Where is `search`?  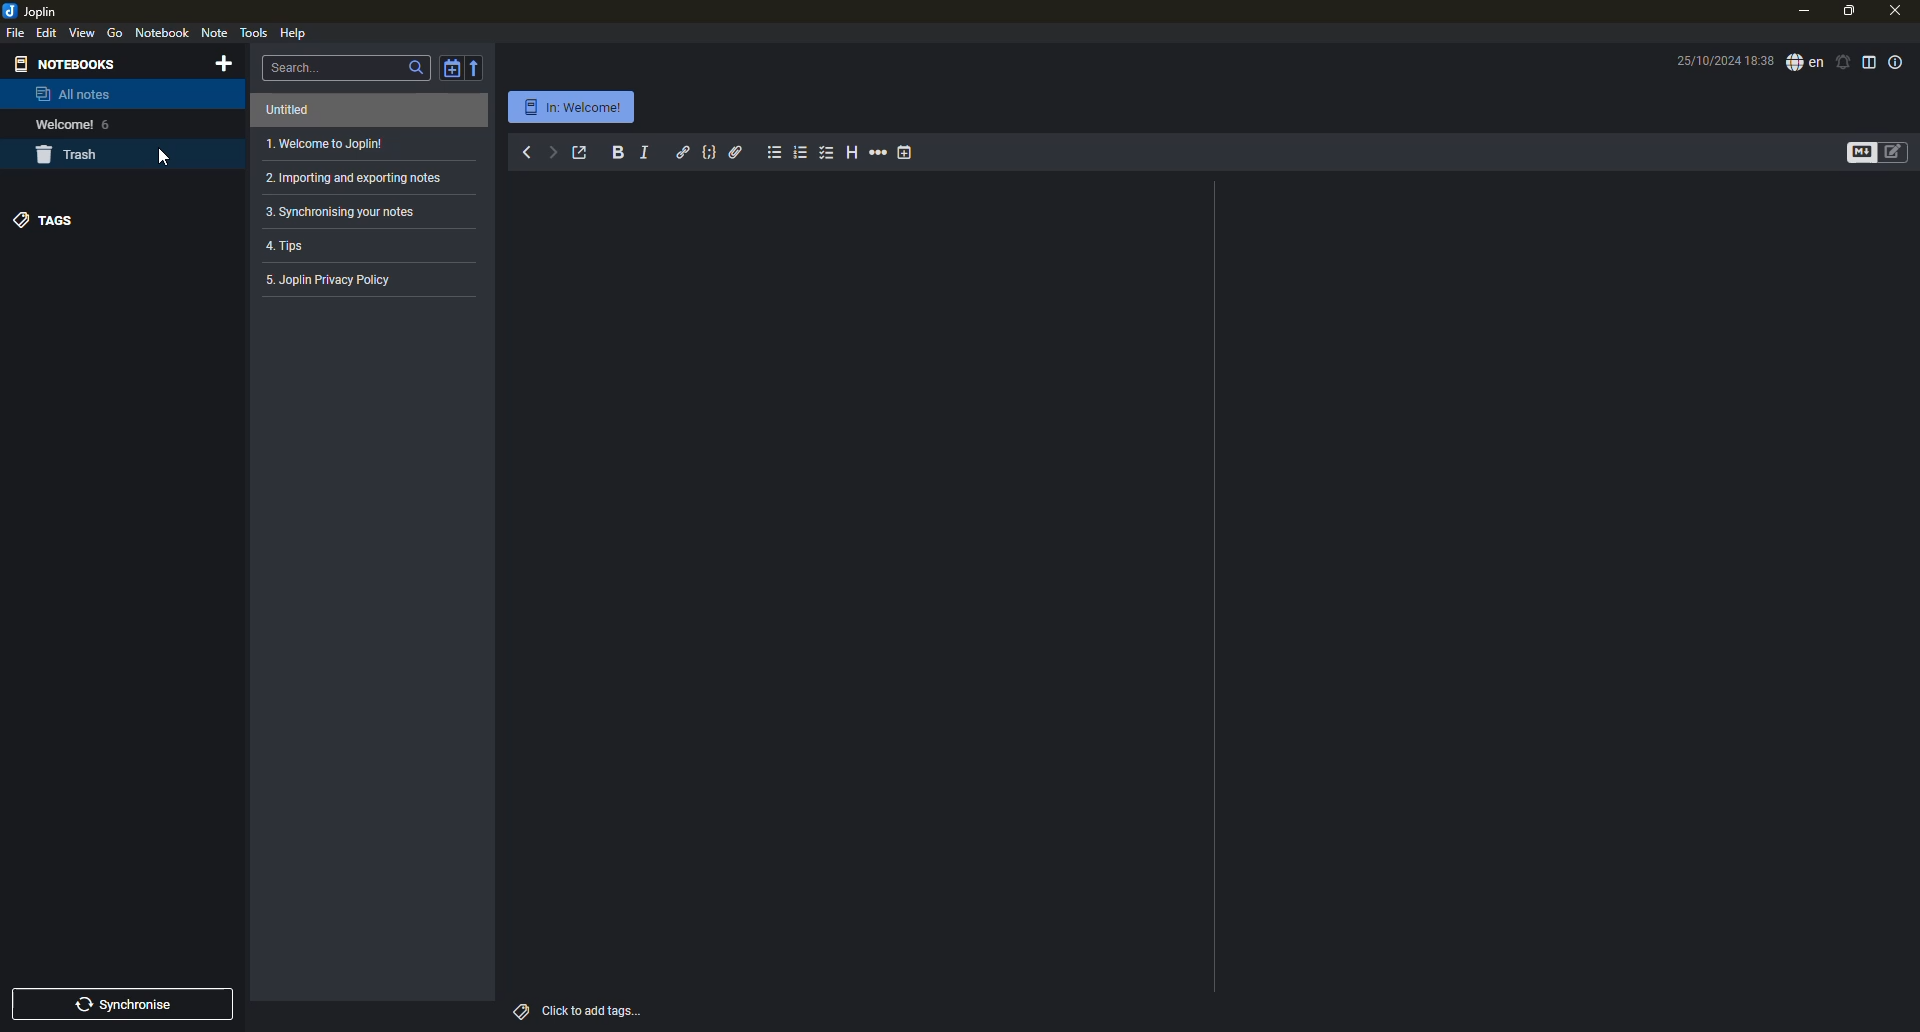
search is located at coordinates (300, 66).